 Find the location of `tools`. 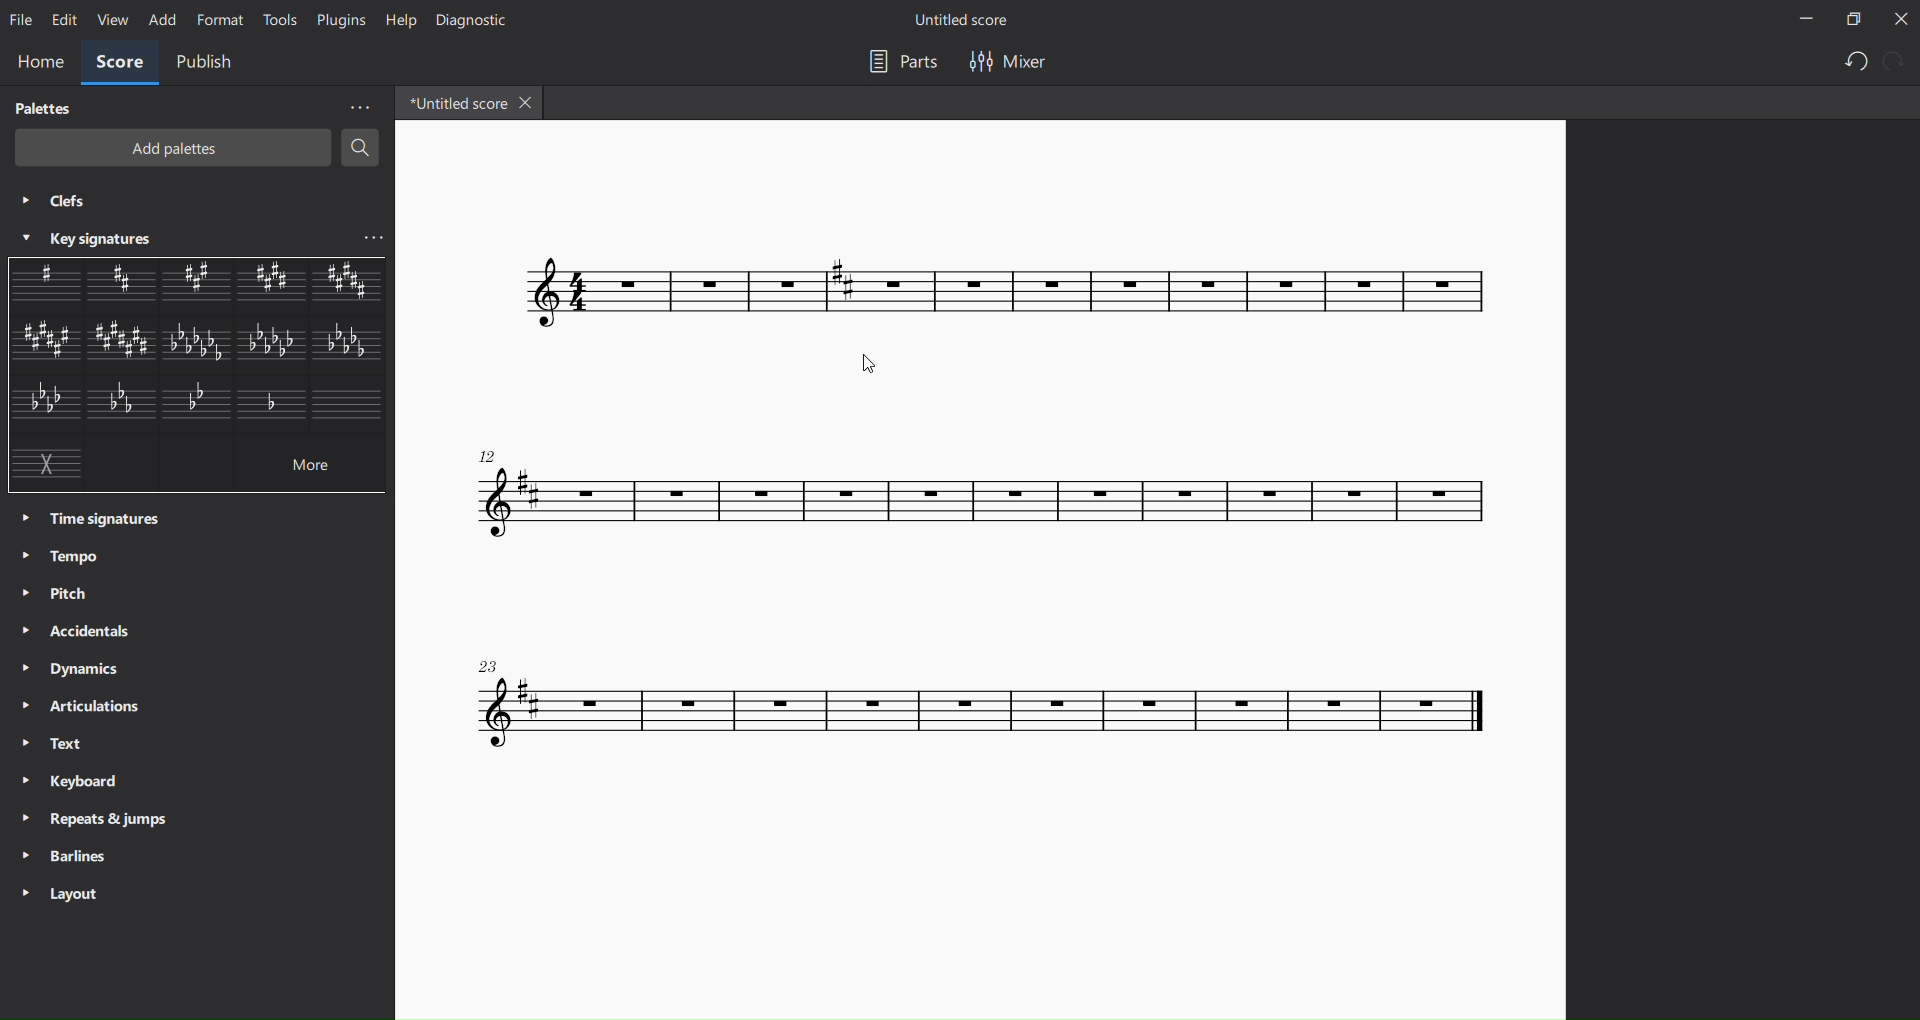

tools is located at coordinates (278, 17).